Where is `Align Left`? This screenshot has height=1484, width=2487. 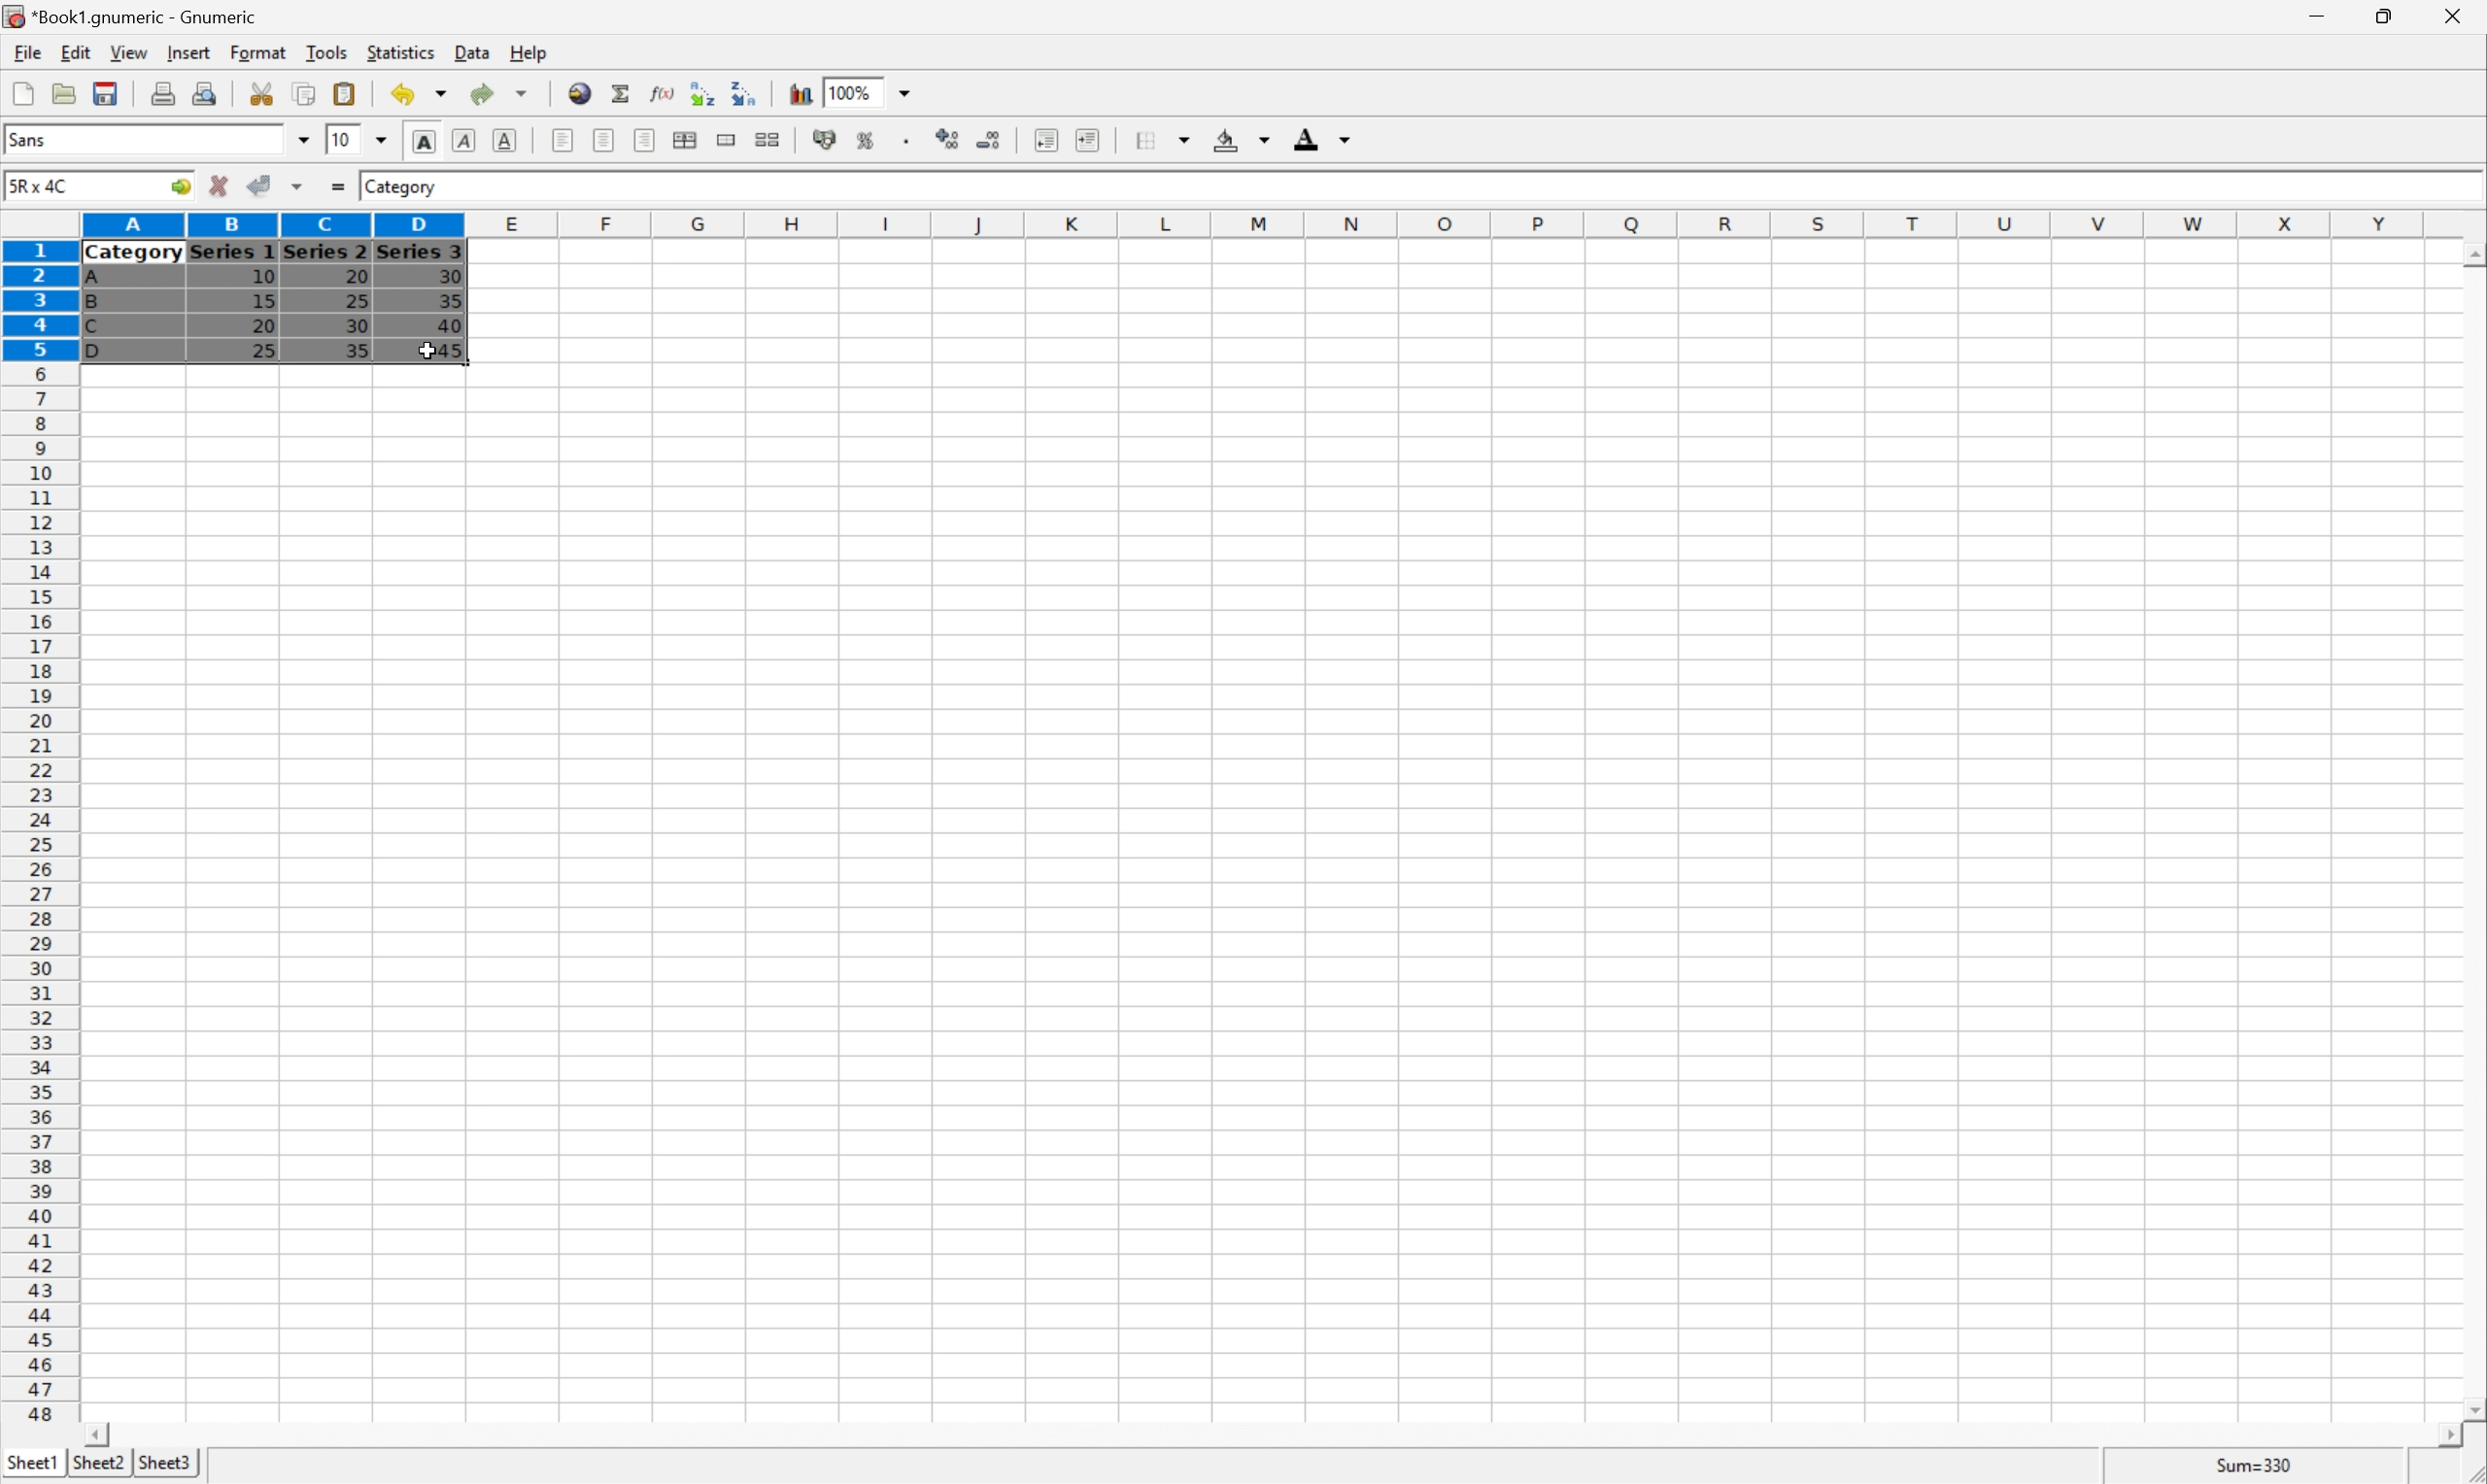 Align Left is located at coordinates (560, 136).